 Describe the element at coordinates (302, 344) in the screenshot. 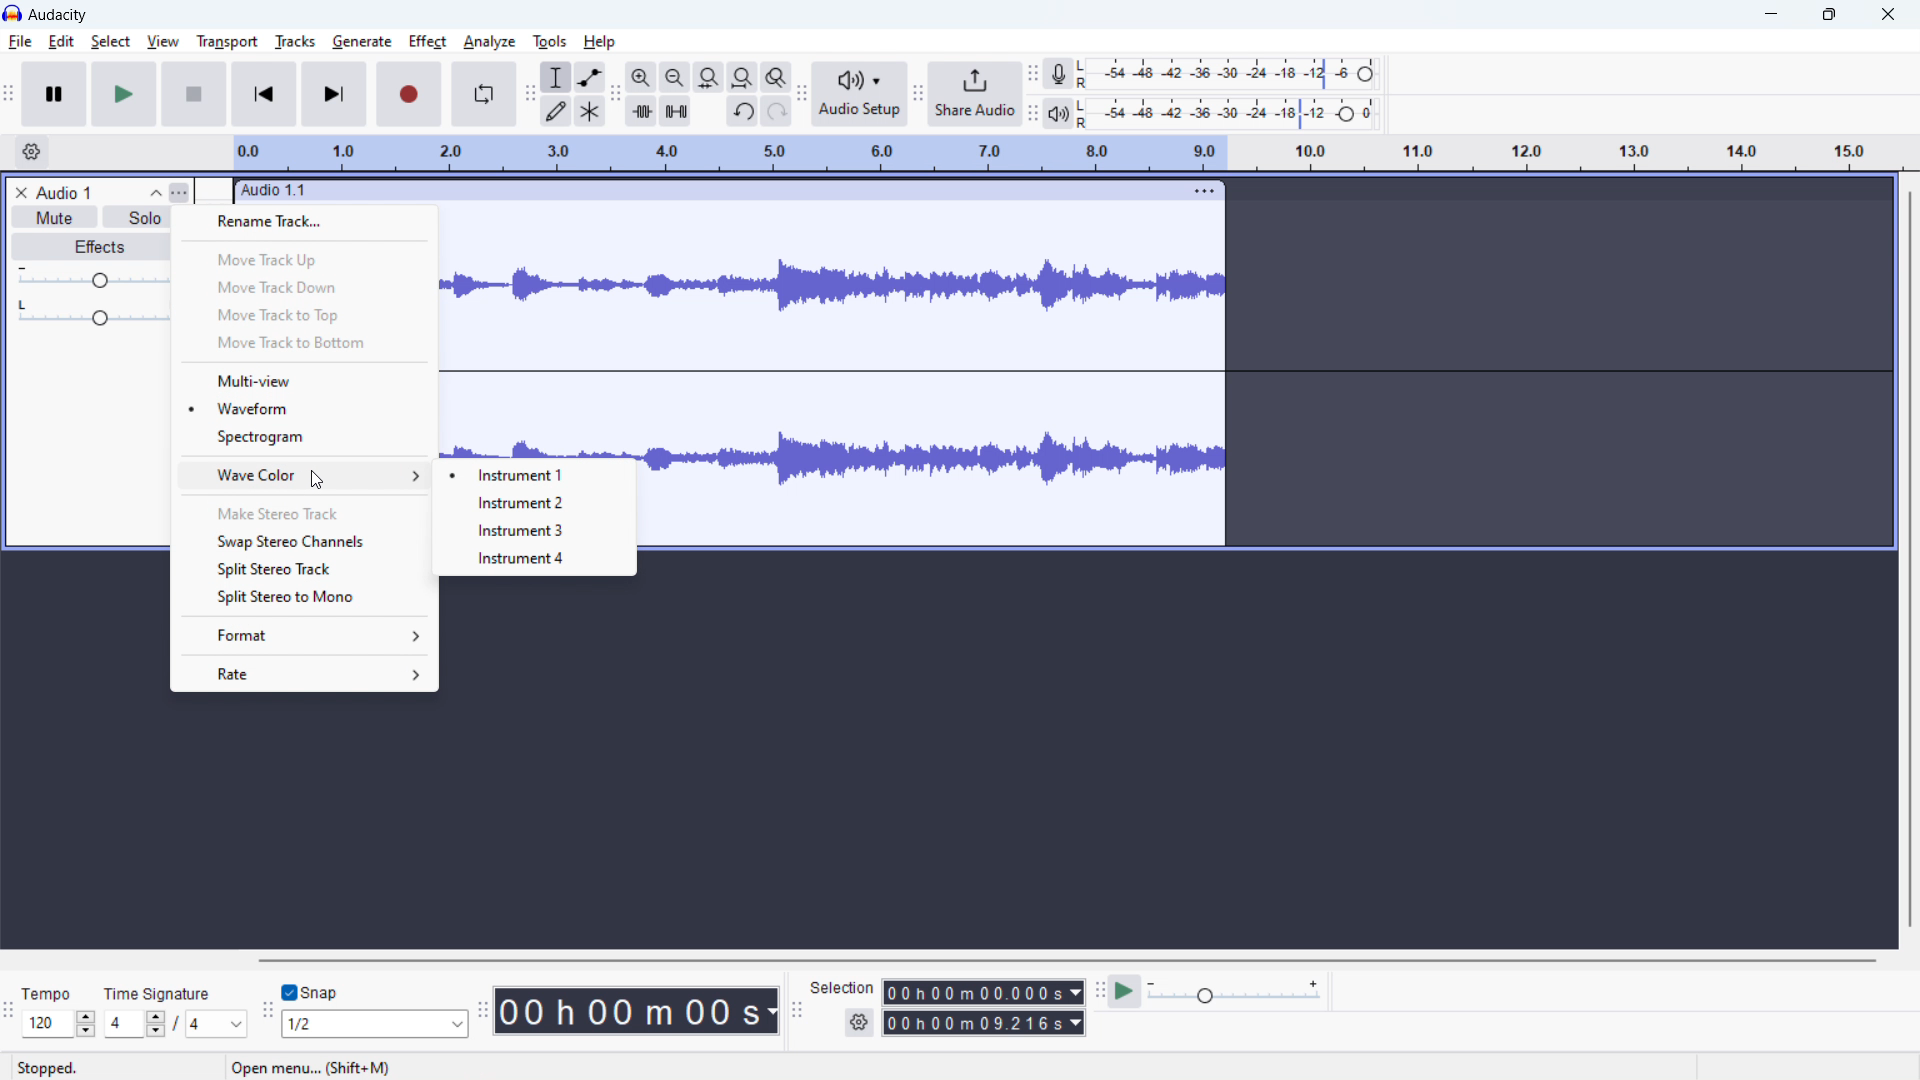

I see `move track to bottom` at that location.